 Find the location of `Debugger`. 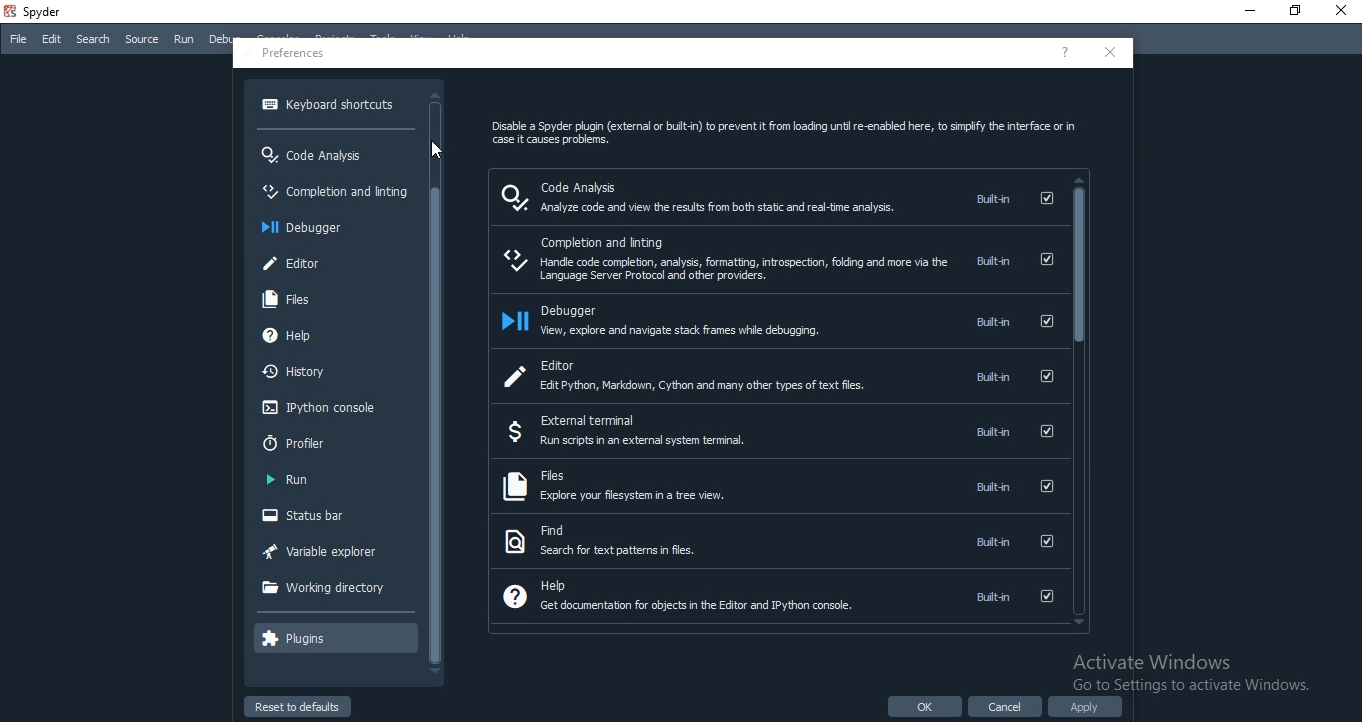

Debugger is located at coordinates (332, 227).